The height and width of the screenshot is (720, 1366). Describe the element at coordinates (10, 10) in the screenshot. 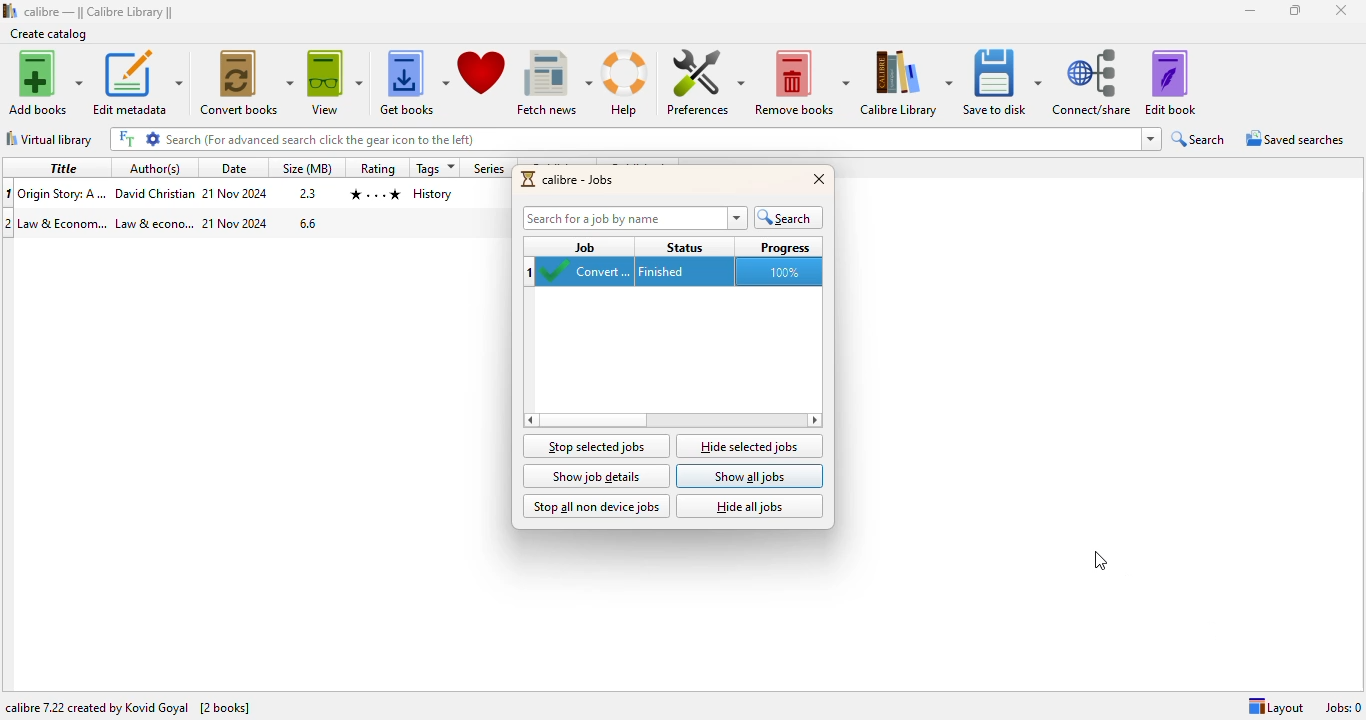

I see `logo` at that location.